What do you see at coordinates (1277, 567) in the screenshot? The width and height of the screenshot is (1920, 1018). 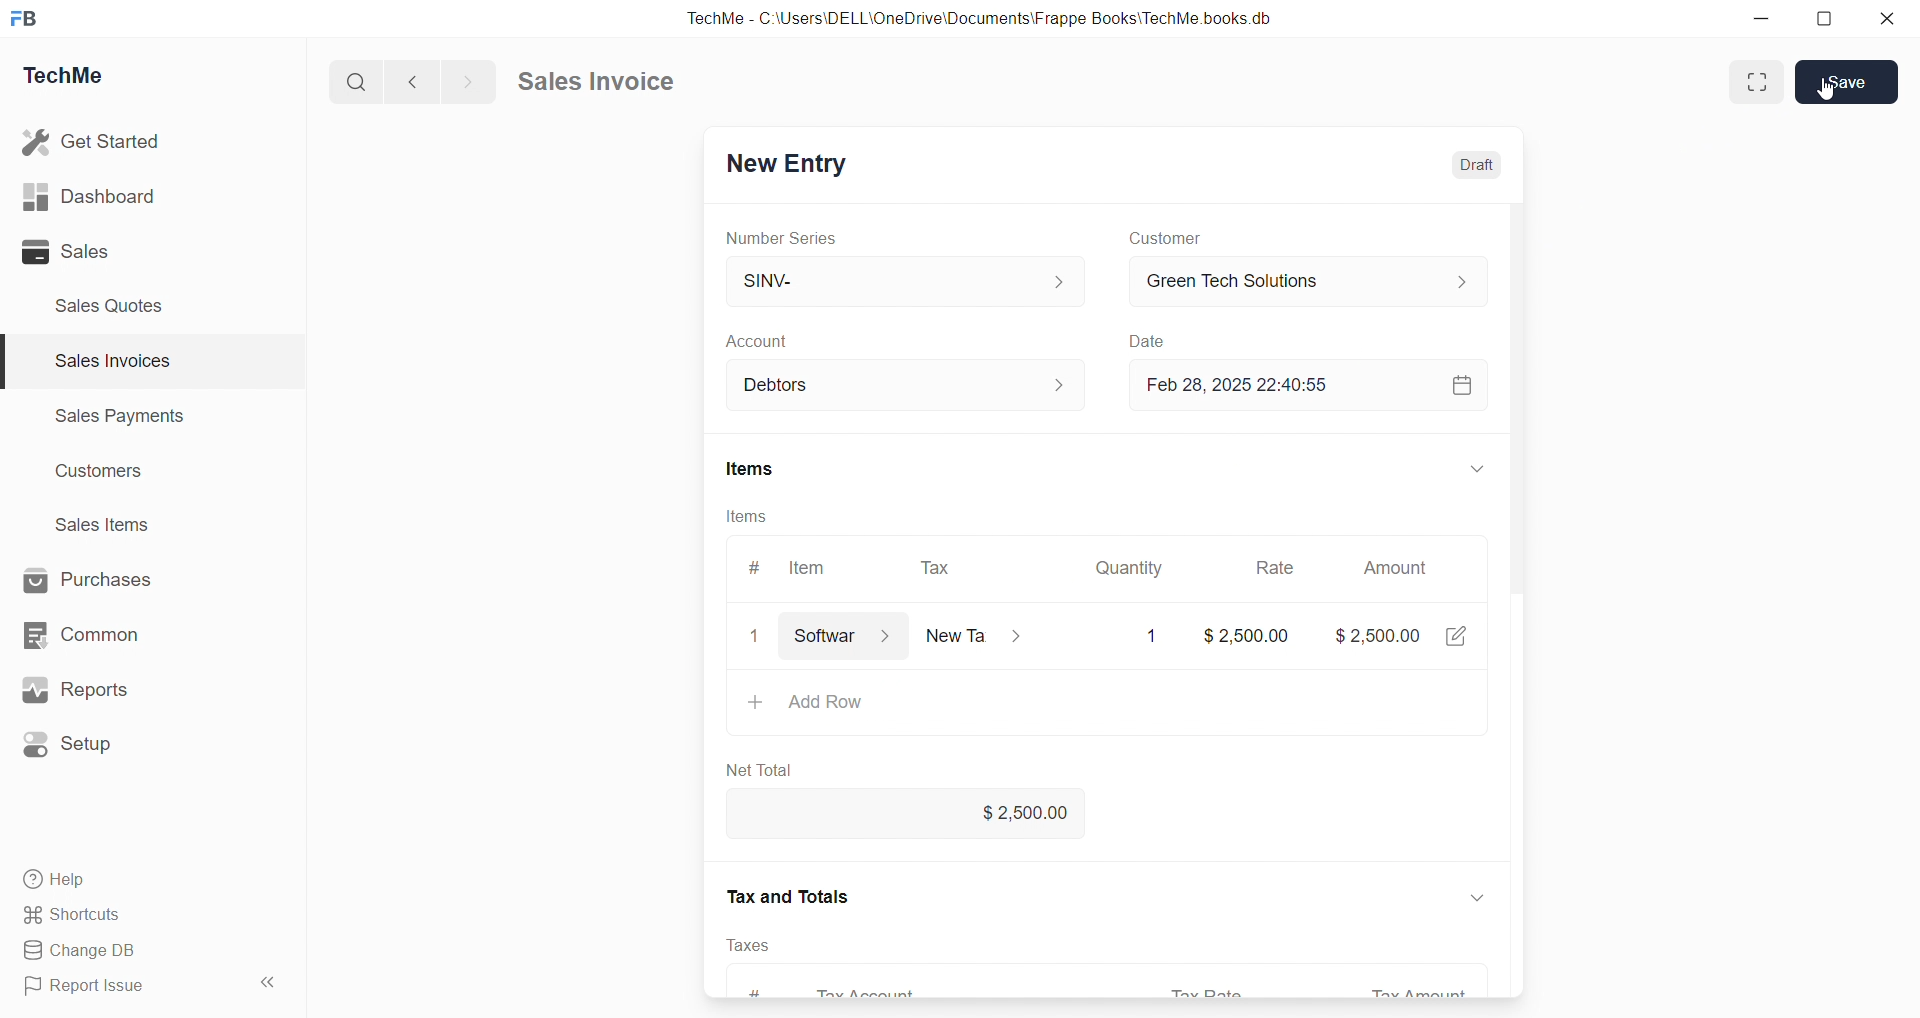 I see `Rate` at bounding box center [1277, 567].